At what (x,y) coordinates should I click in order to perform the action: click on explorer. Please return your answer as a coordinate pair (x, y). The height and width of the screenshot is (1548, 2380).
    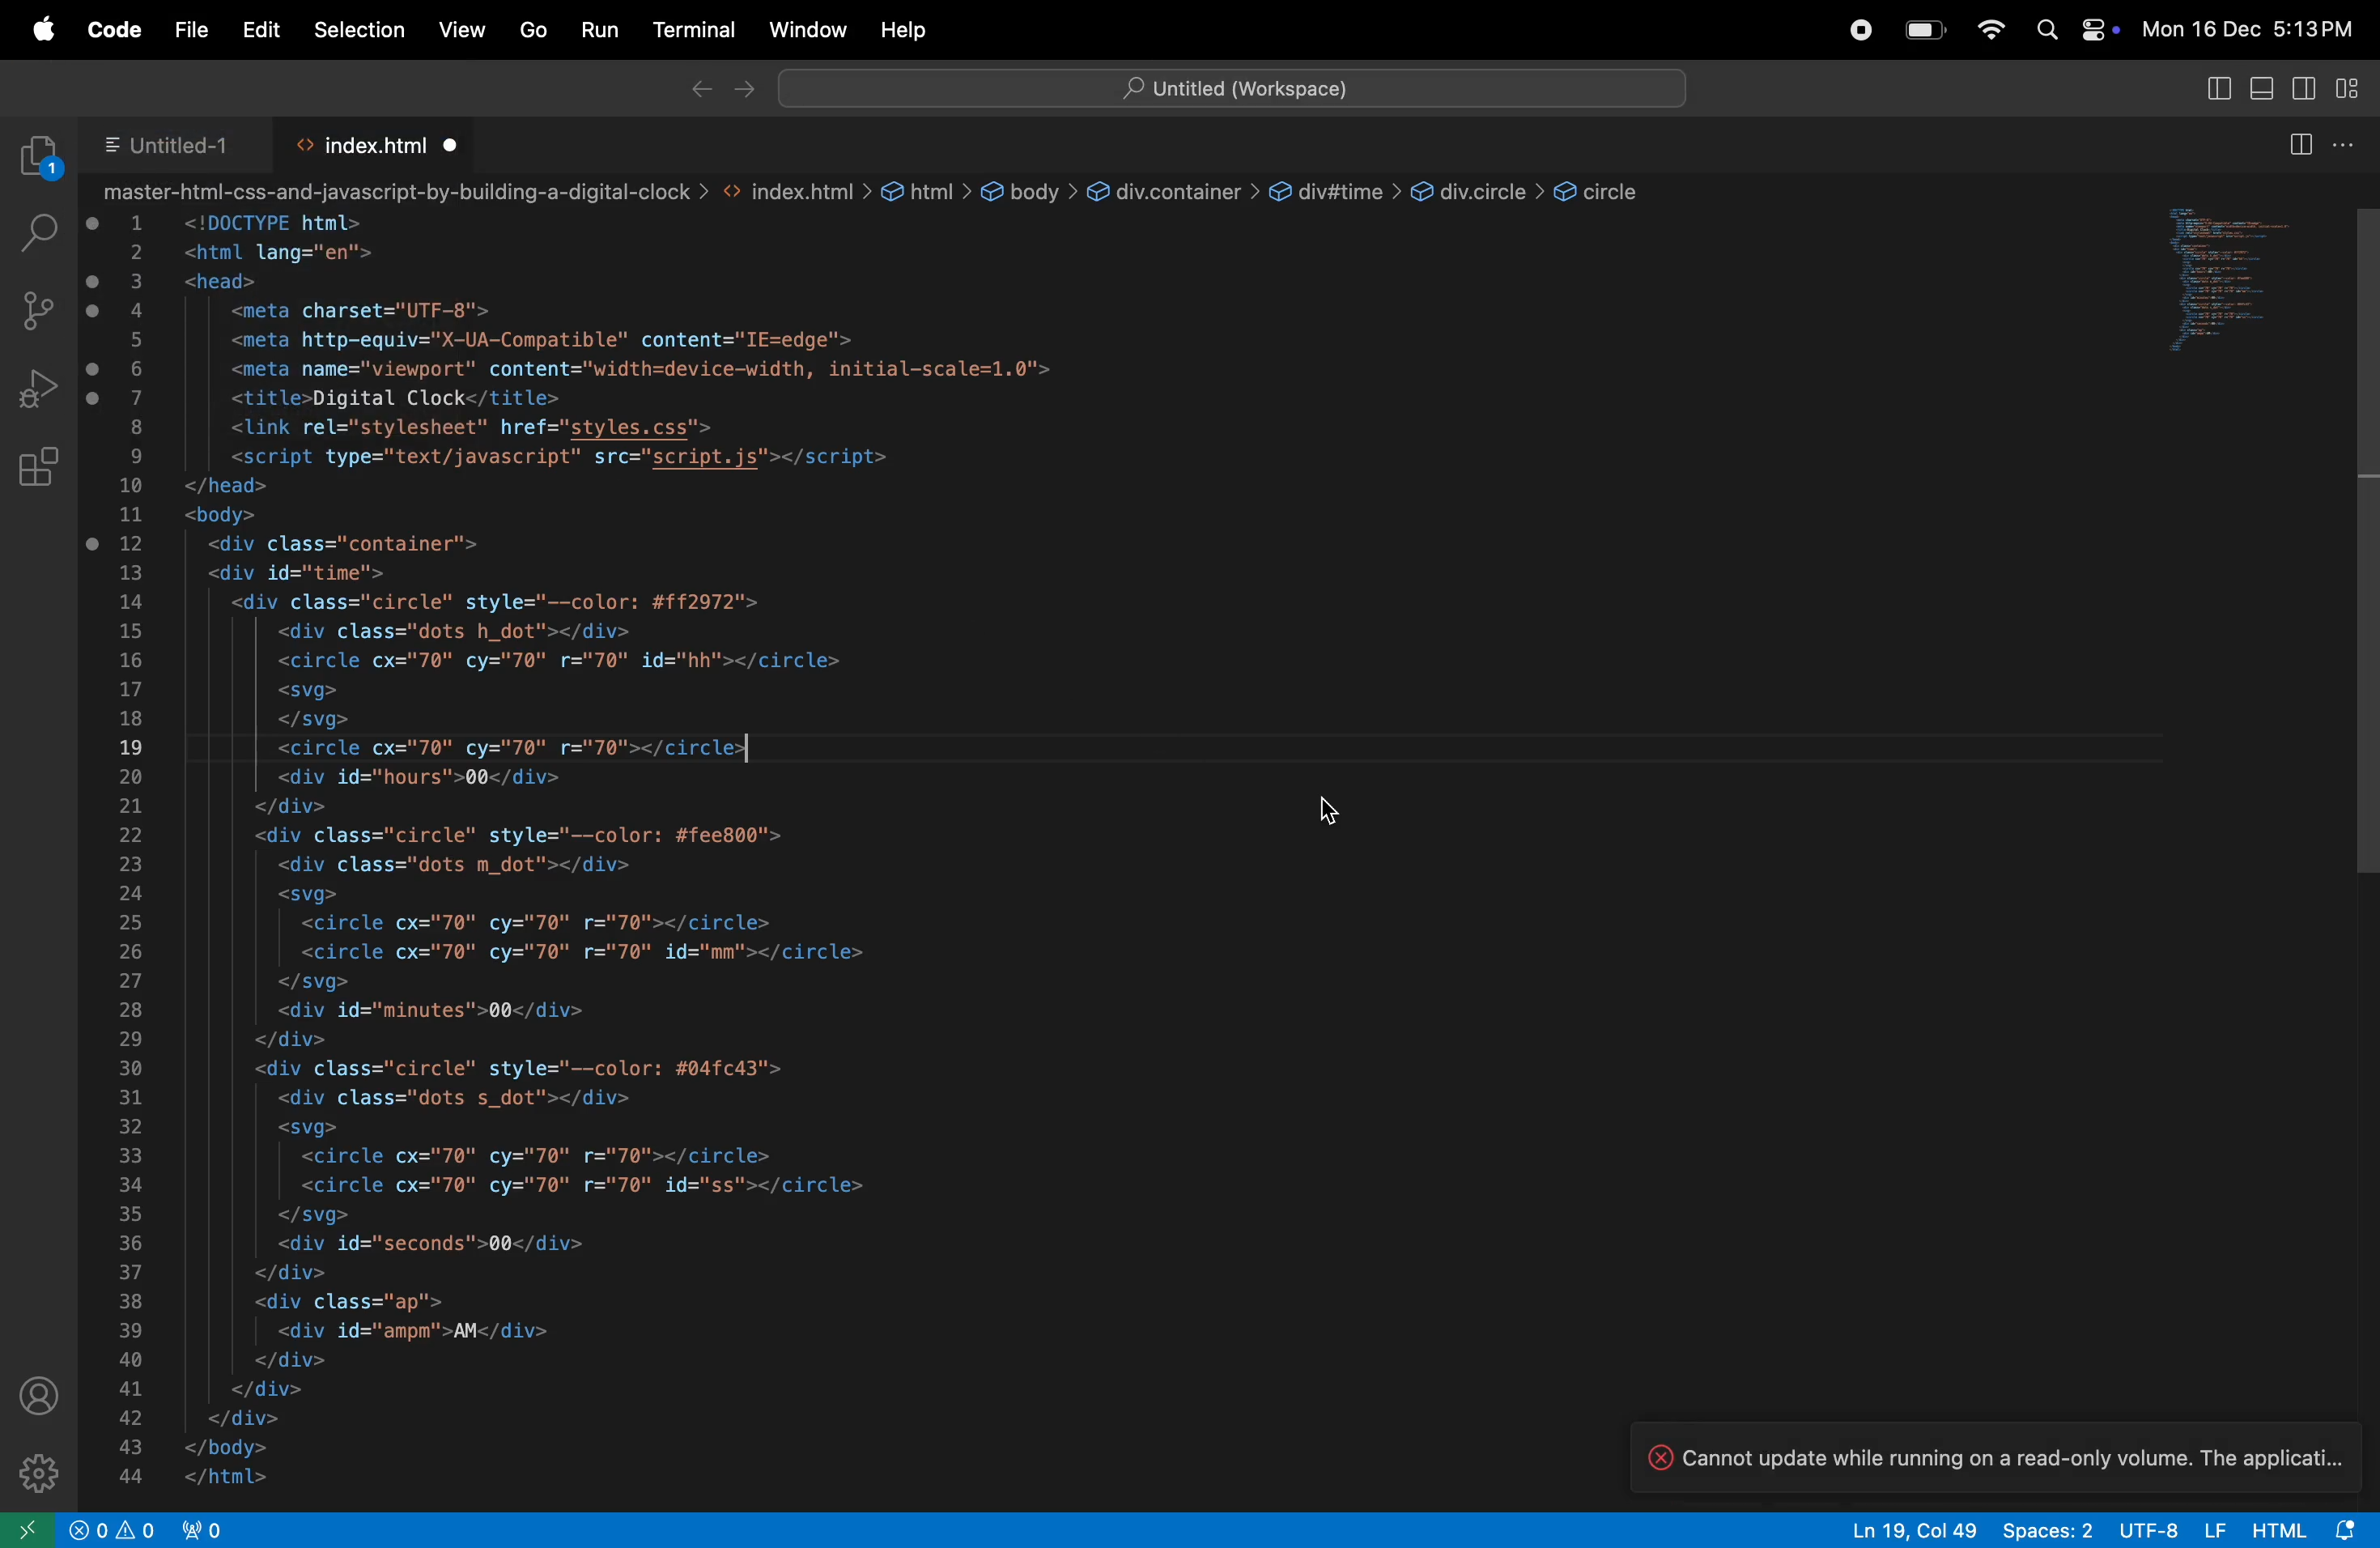
    Looking at the image, I should click on (32, 155).